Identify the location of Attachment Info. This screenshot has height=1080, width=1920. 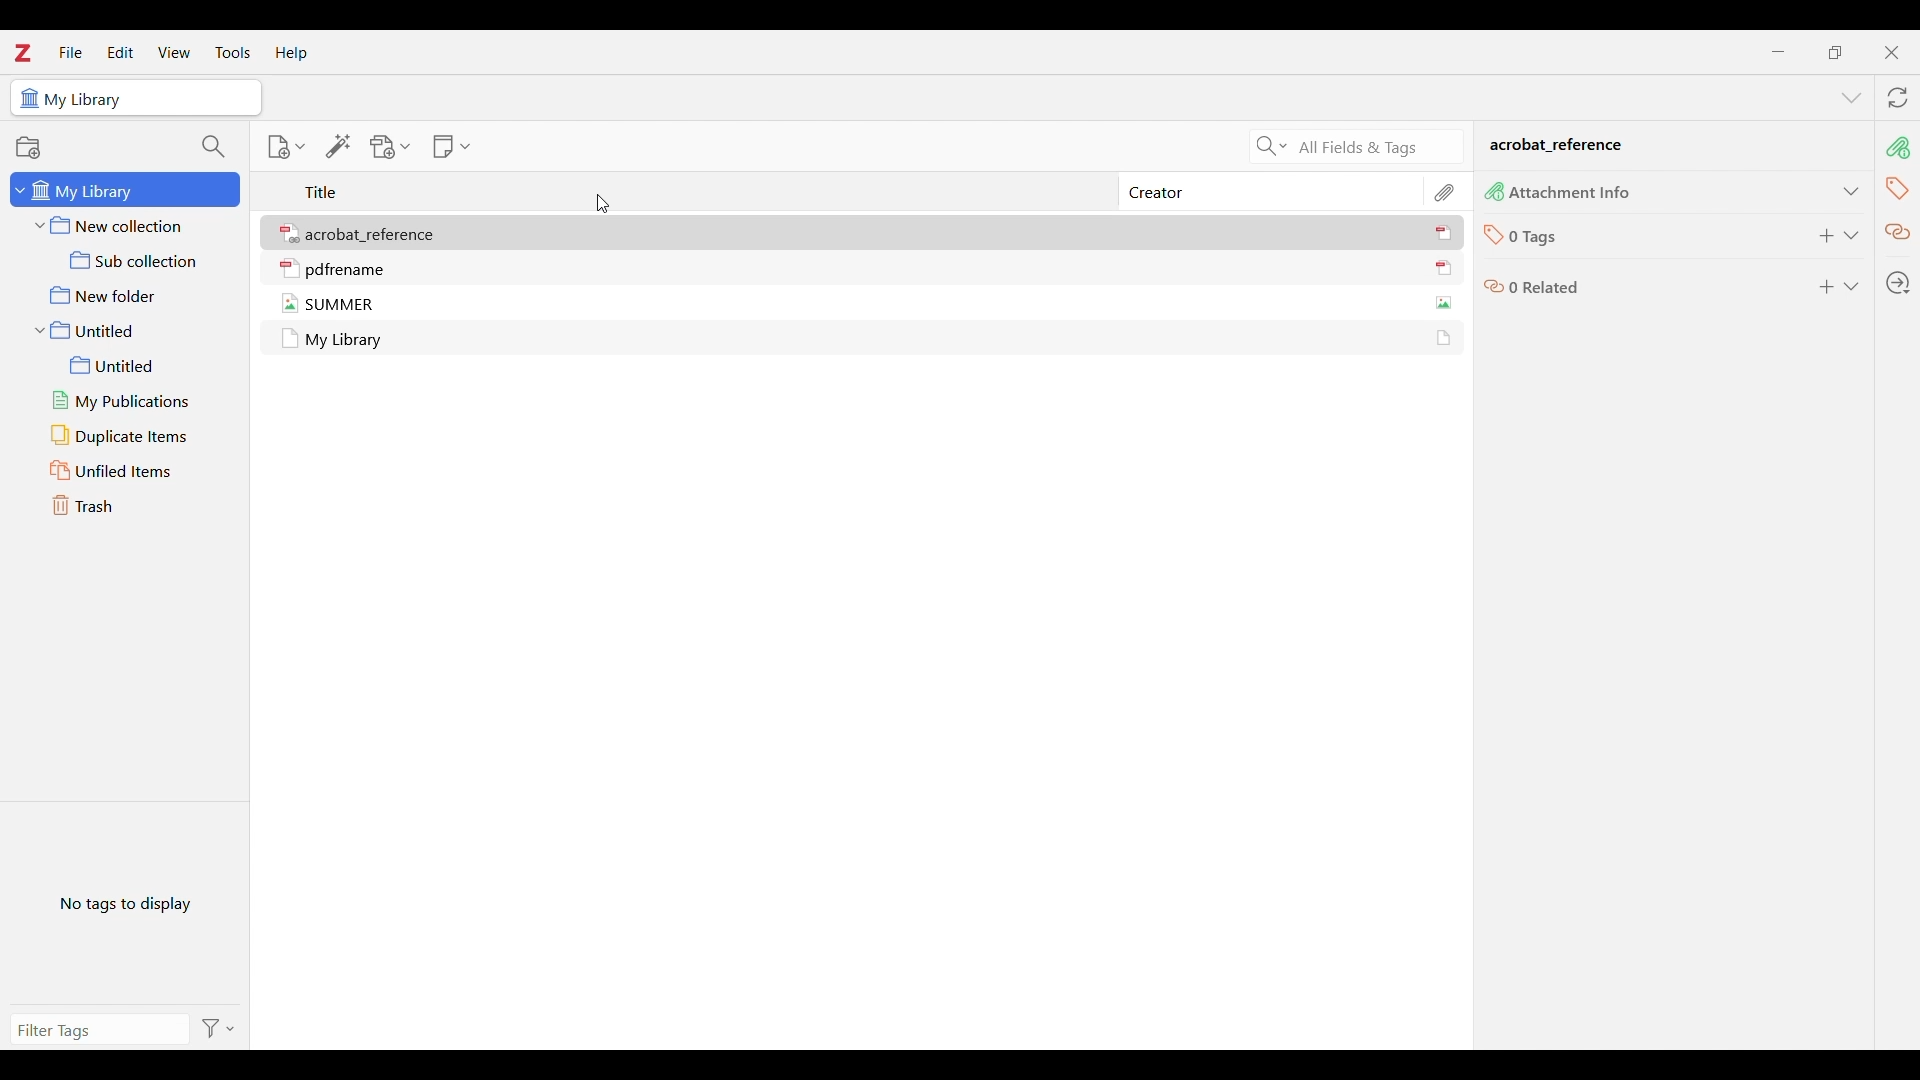
(1572, 194).